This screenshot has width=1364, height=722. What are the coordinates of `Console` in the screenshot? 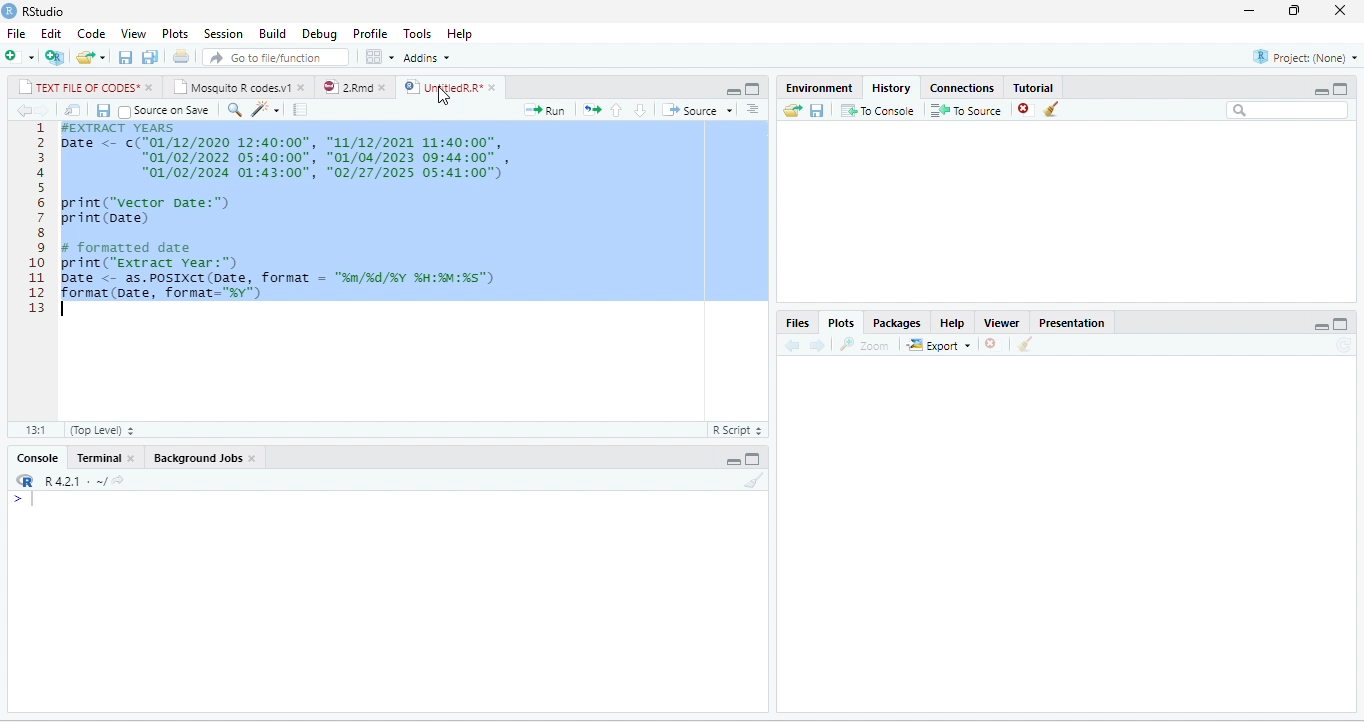 It's located at (37, 458).